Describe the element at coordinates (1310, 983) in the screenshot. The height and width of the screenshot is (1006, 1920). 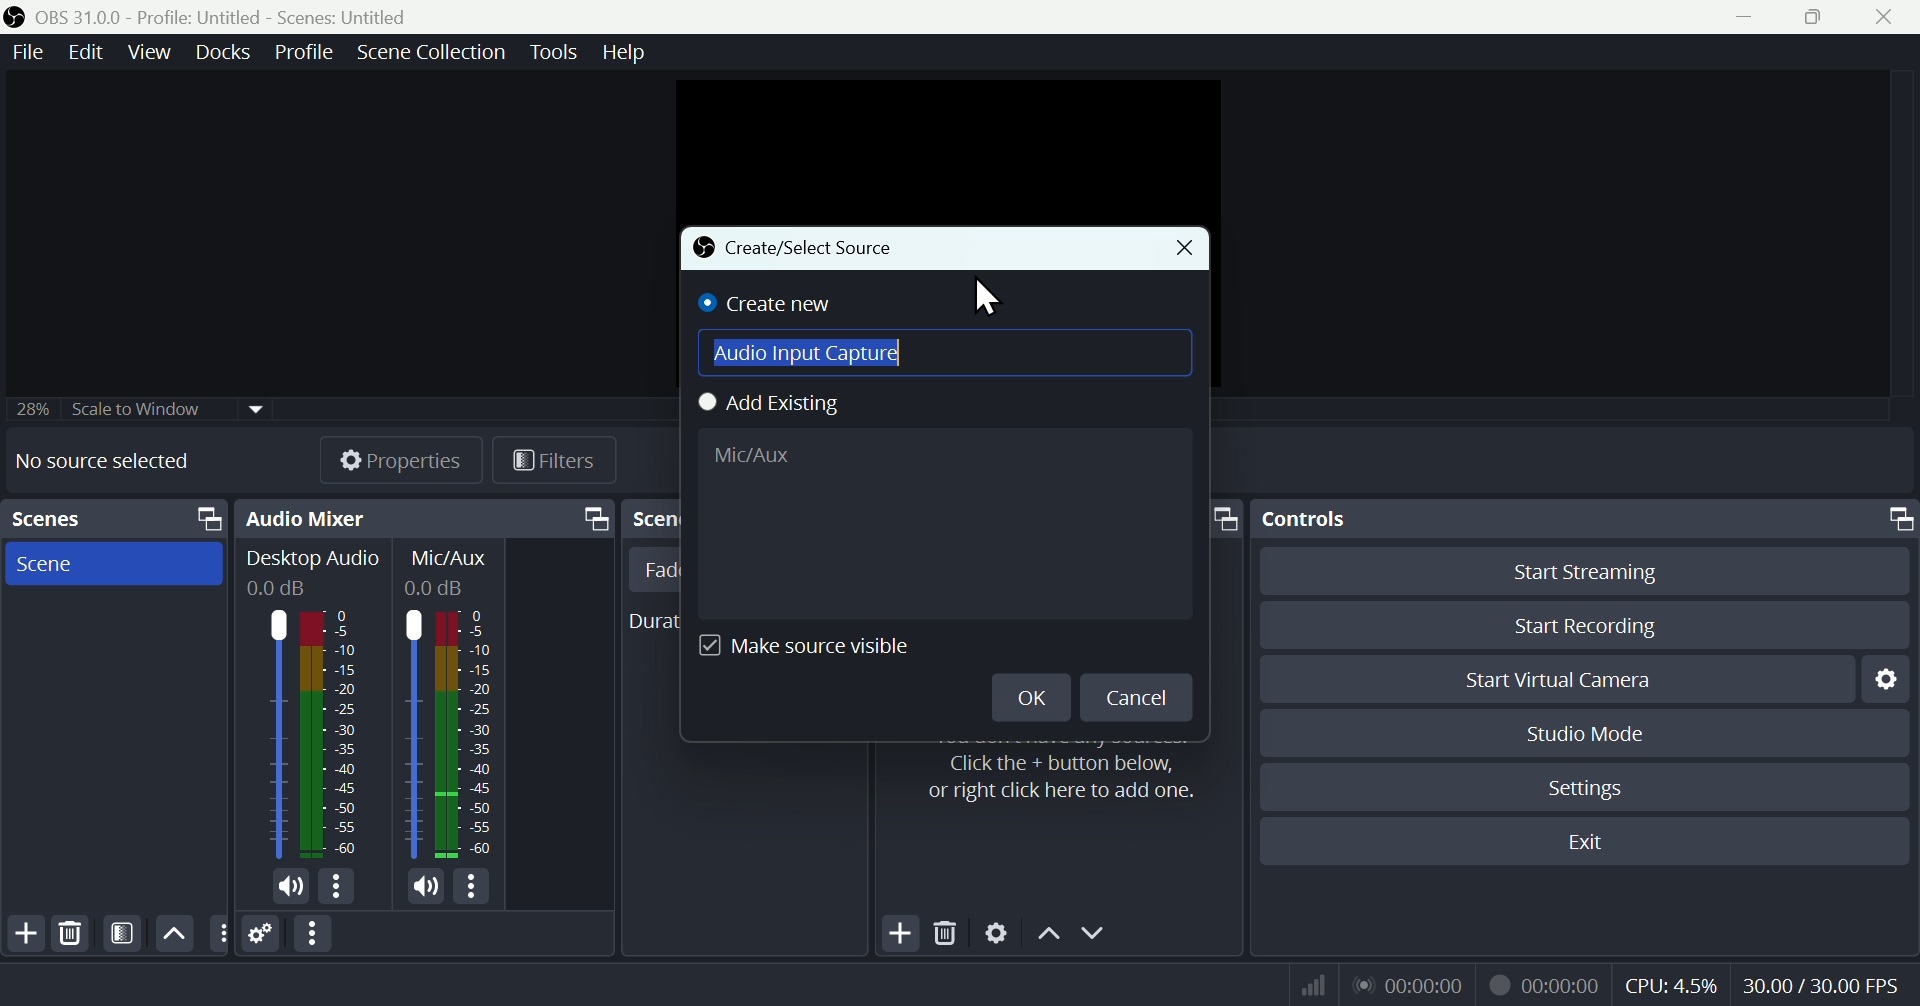
I see `Bitrate` at that location.